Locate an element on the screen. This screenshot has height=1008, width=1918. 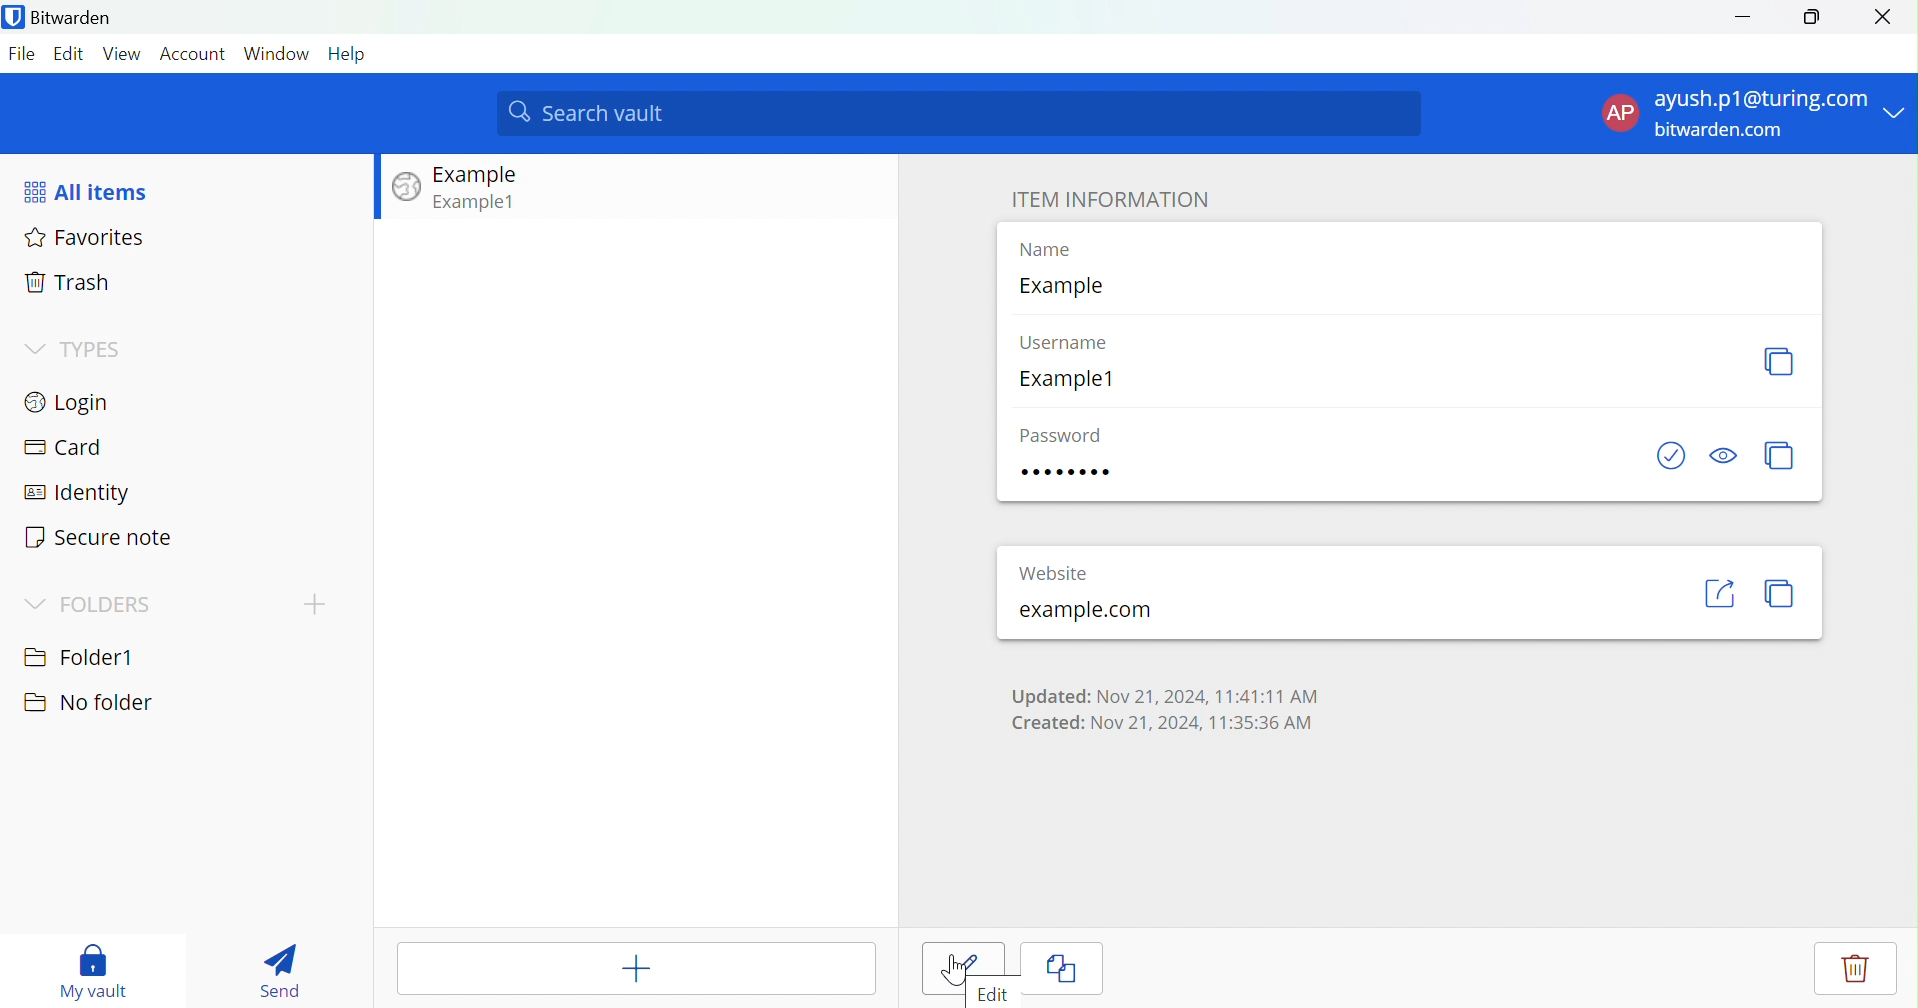
Folder1 is located at coordinates (80, 654).